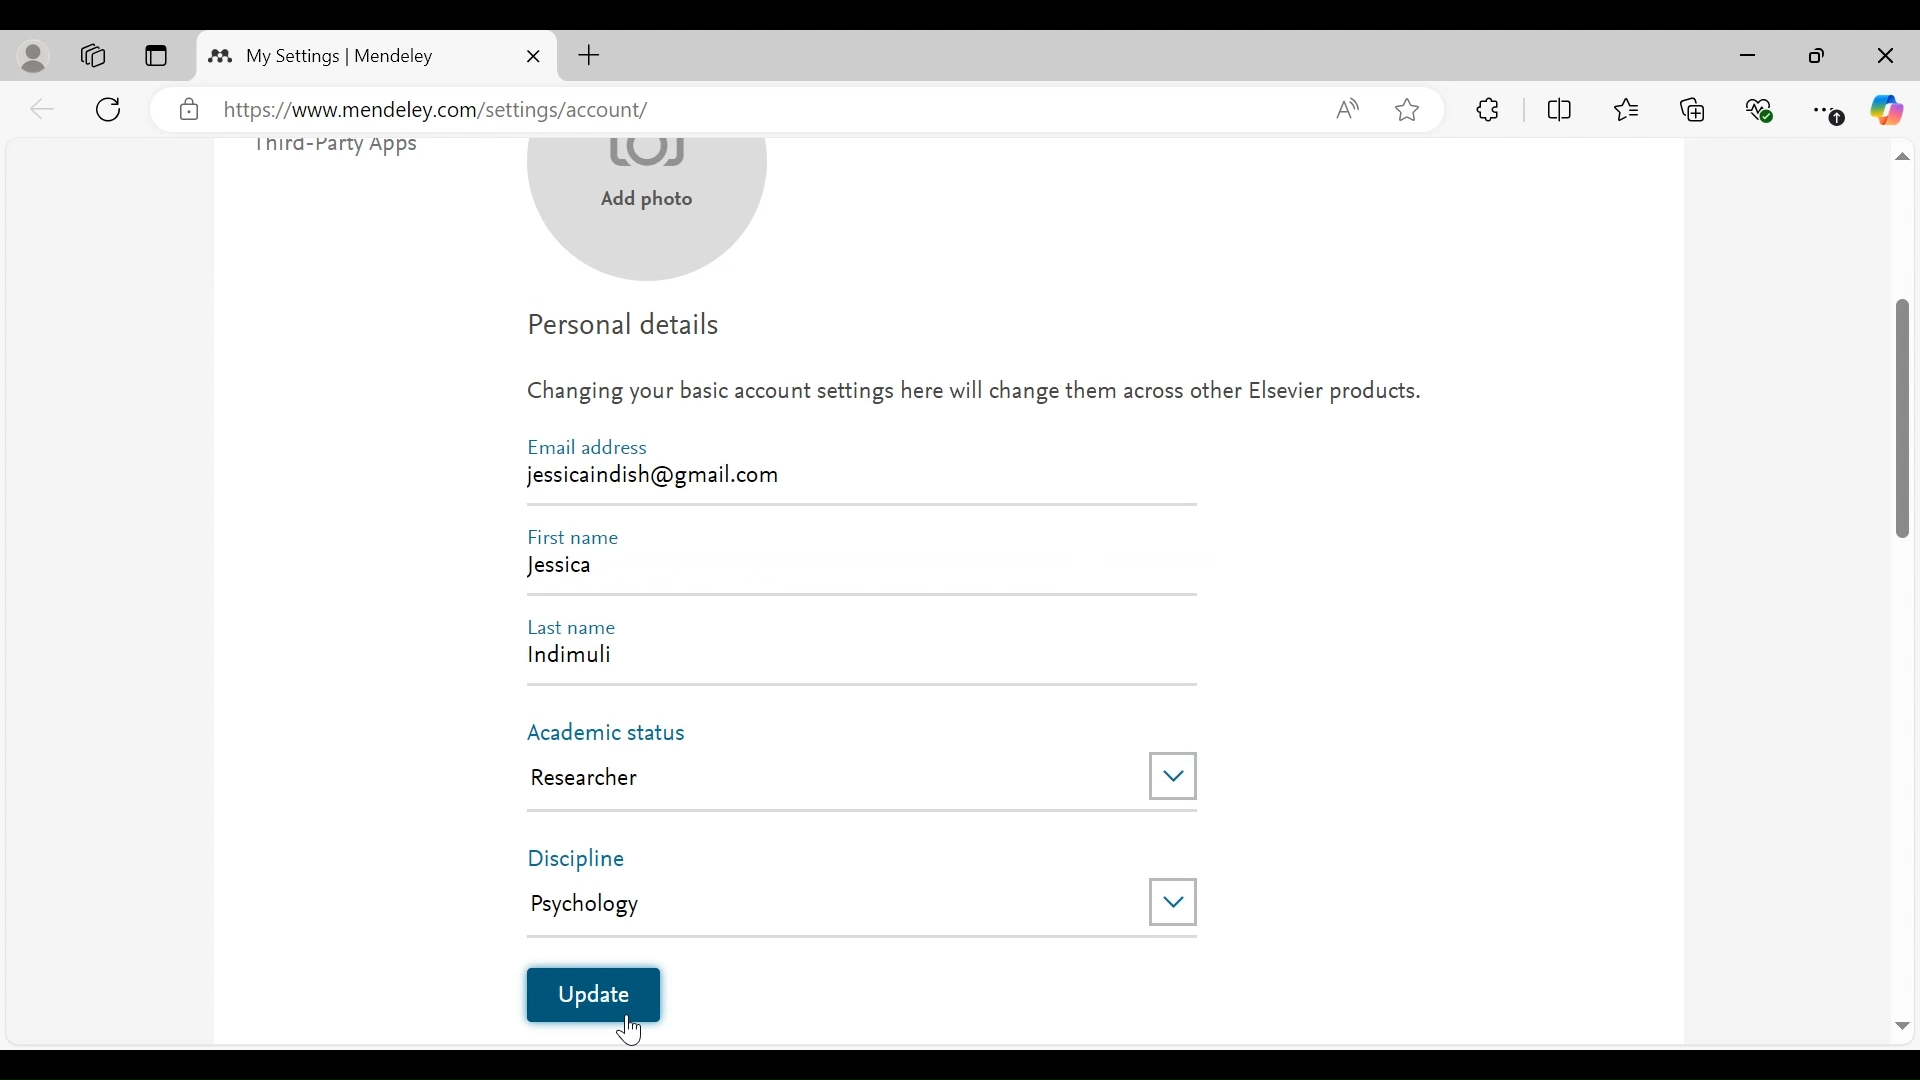 The width and height of the screenshot is (1920, 1080). Describe the element at coordinates (659, 474) in the screenshot. I see `jessicaindish@gmail.com` at that location.